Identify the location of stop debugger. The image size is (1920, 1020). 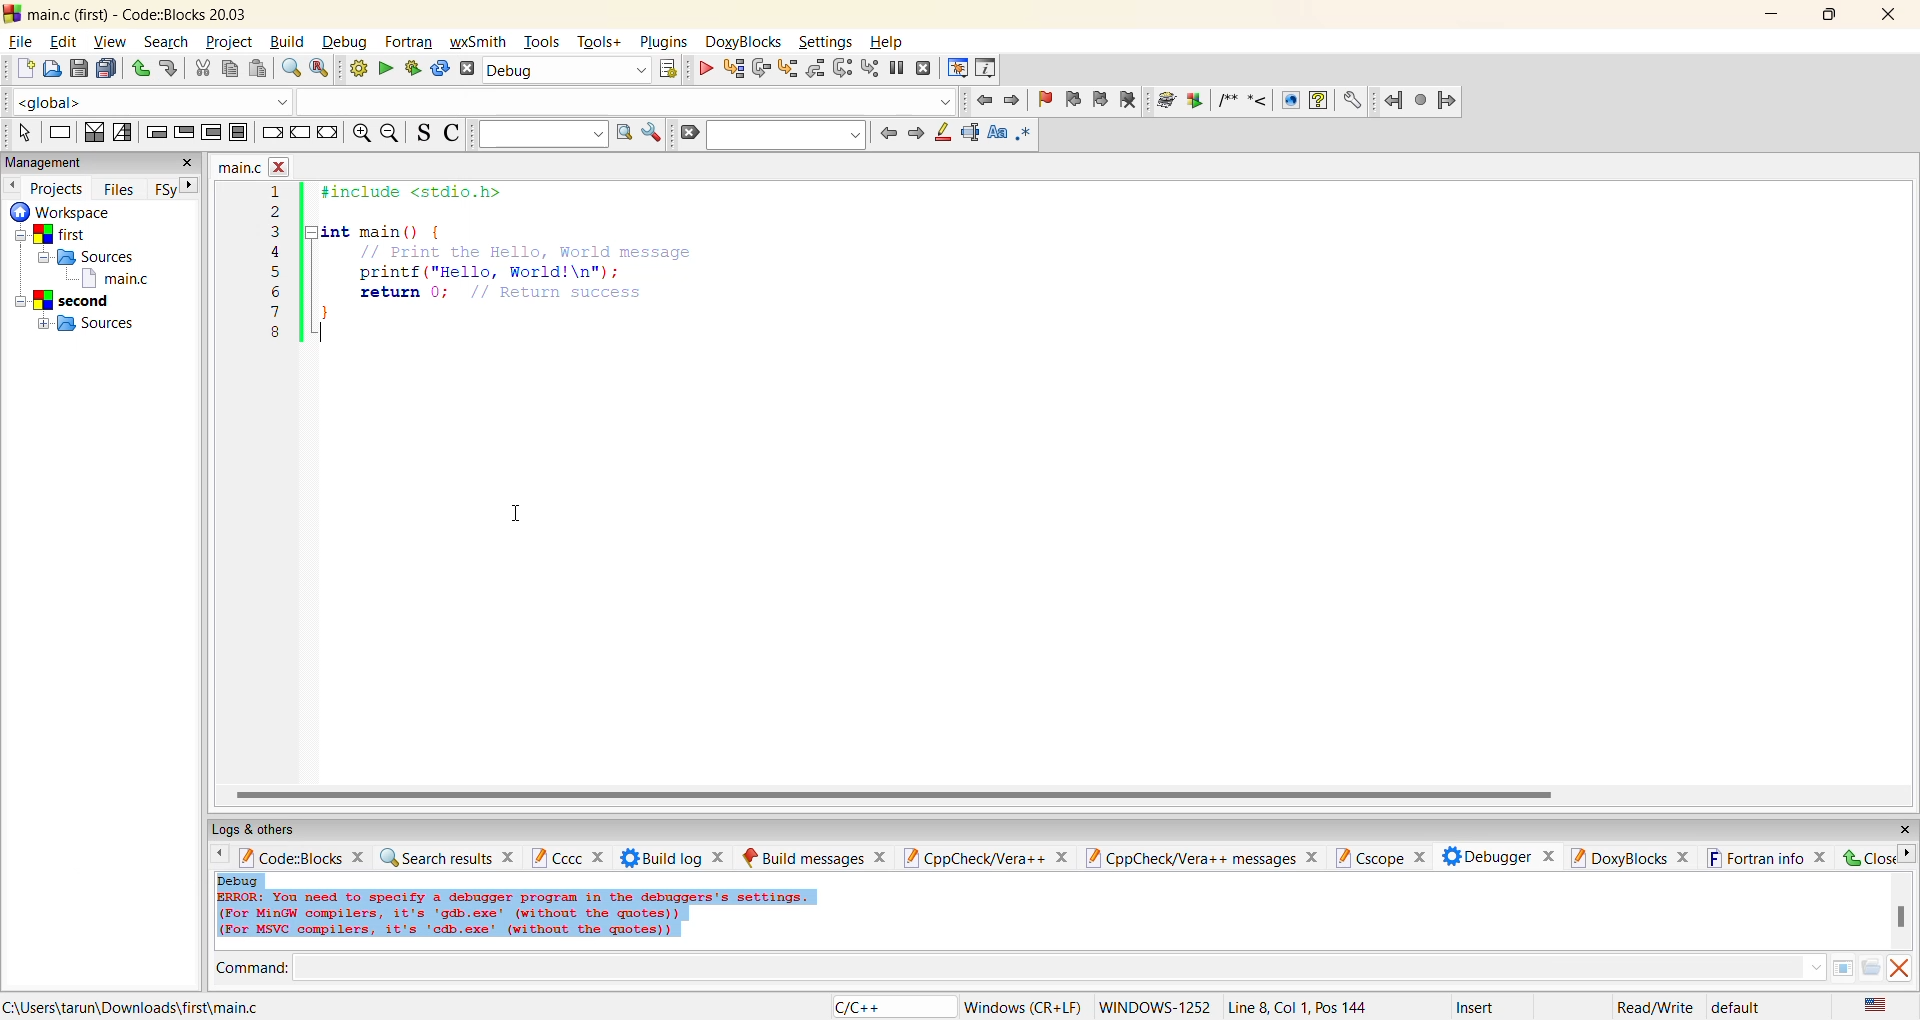
(928, 69).